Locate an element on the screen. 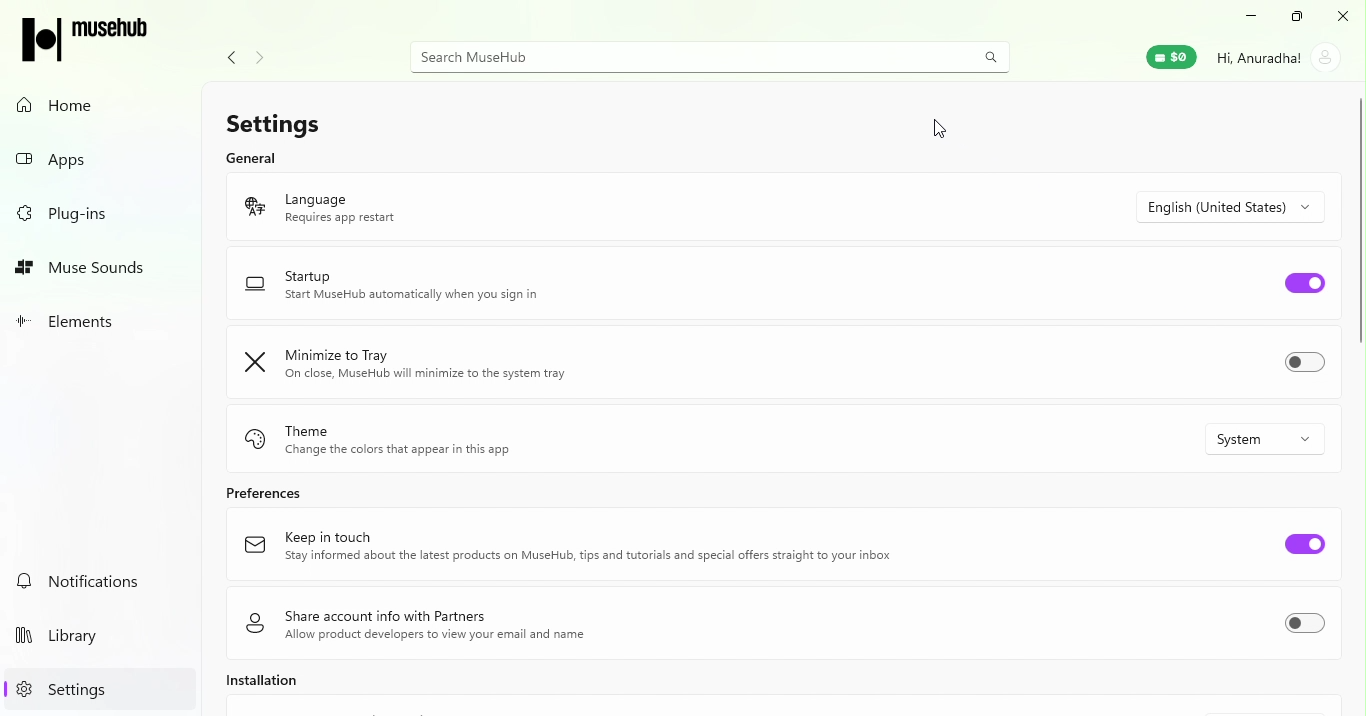  Preferences is located at coordinates (275, 498).